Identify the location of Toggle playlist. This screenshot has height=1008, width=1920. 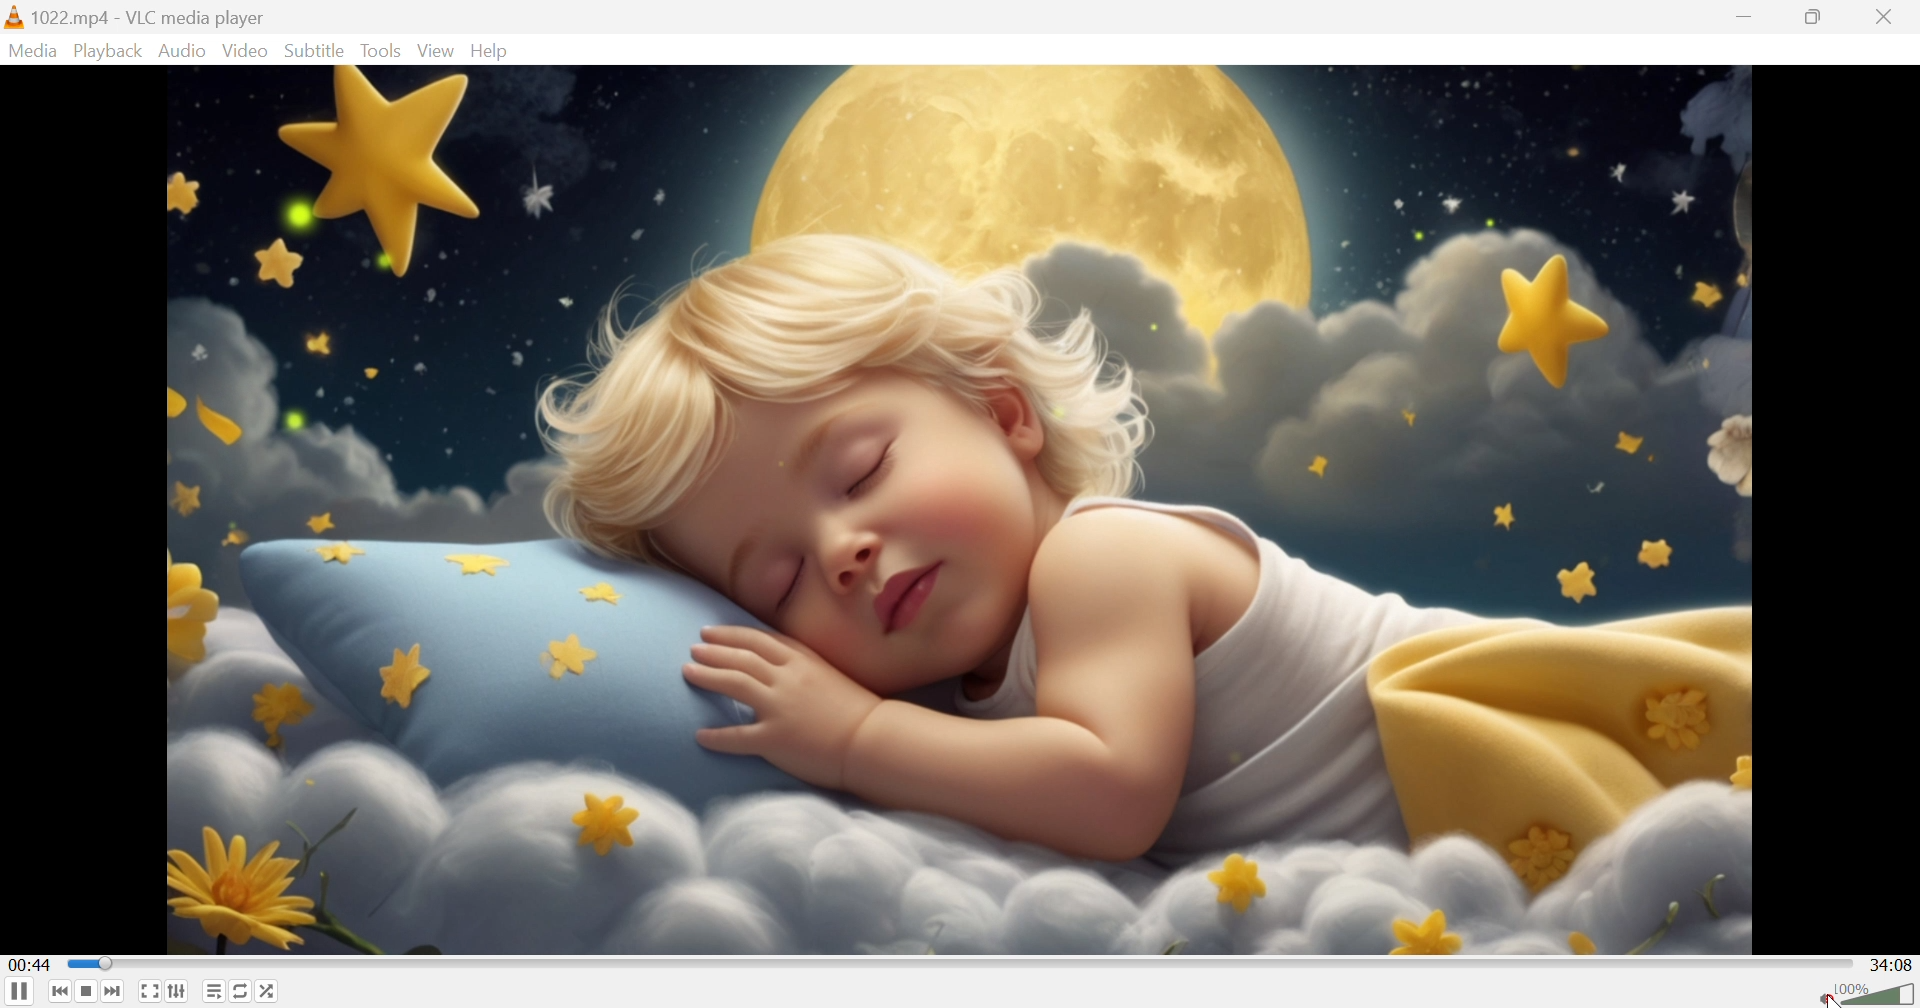
(210, 994).